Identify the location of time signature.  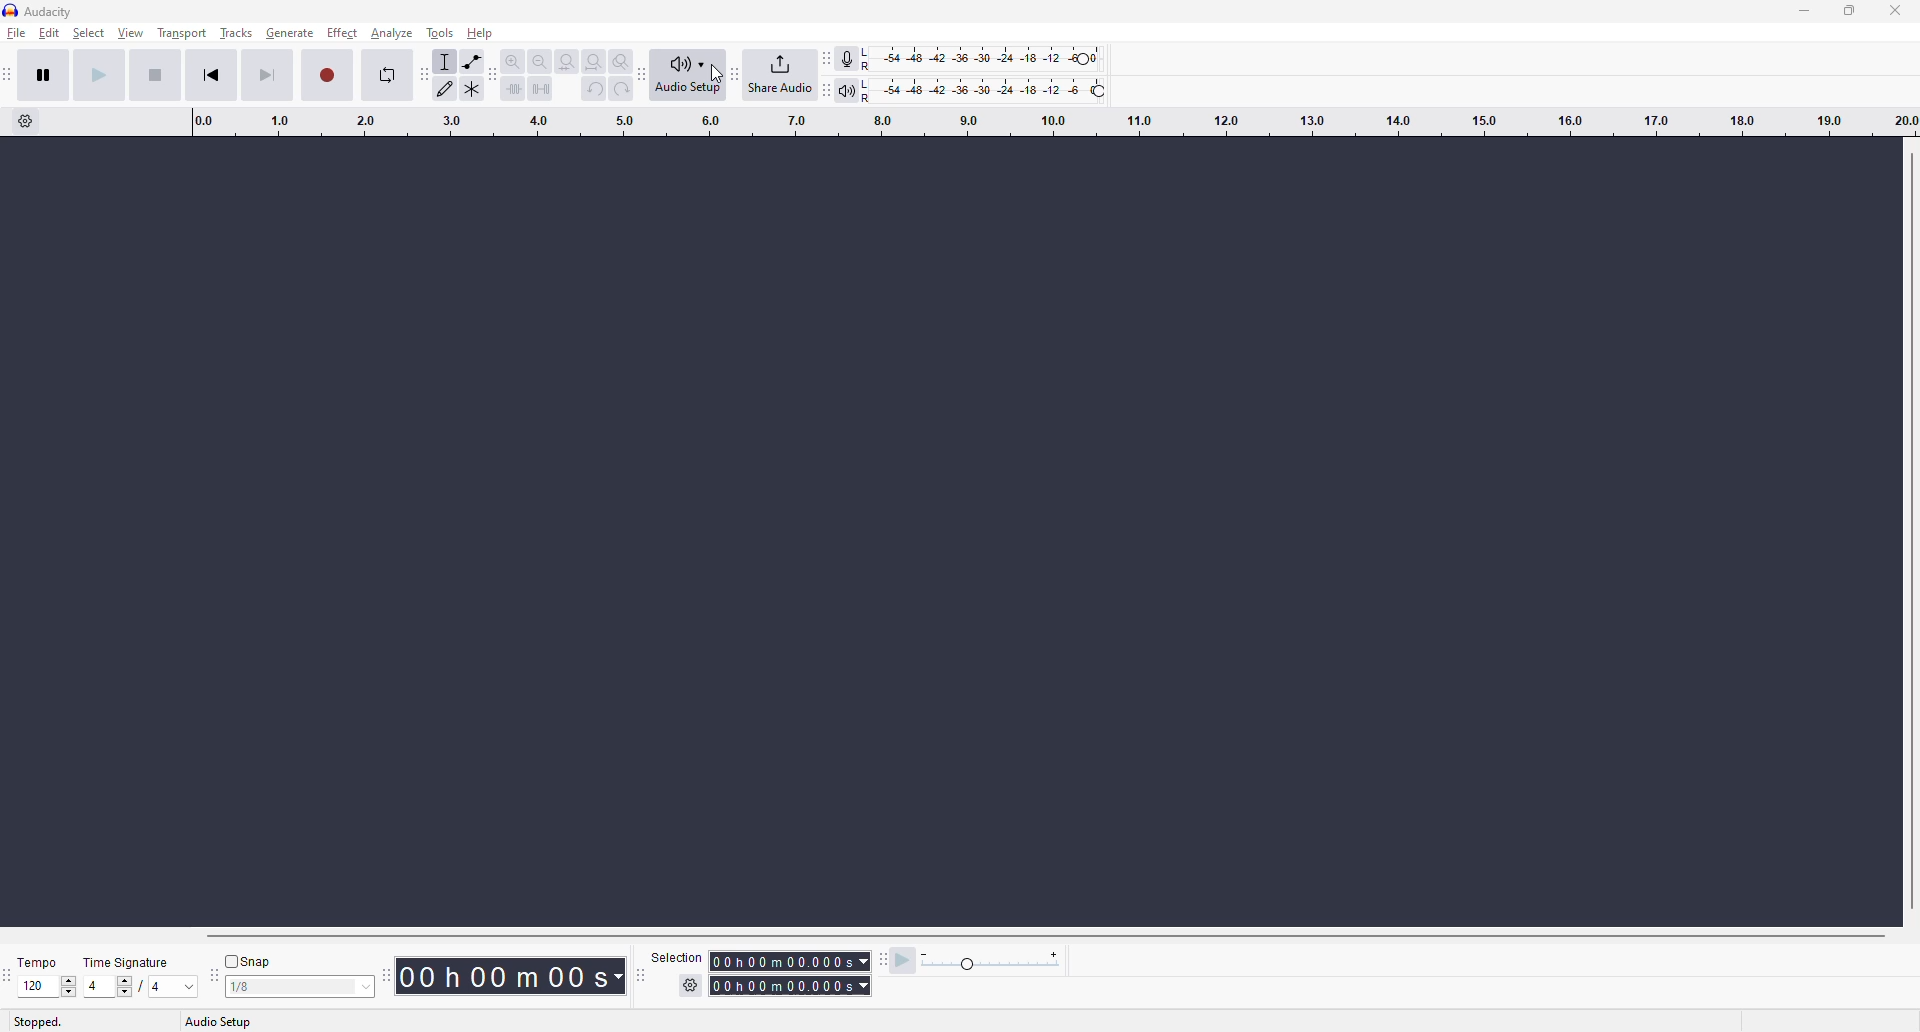
(124, 959).